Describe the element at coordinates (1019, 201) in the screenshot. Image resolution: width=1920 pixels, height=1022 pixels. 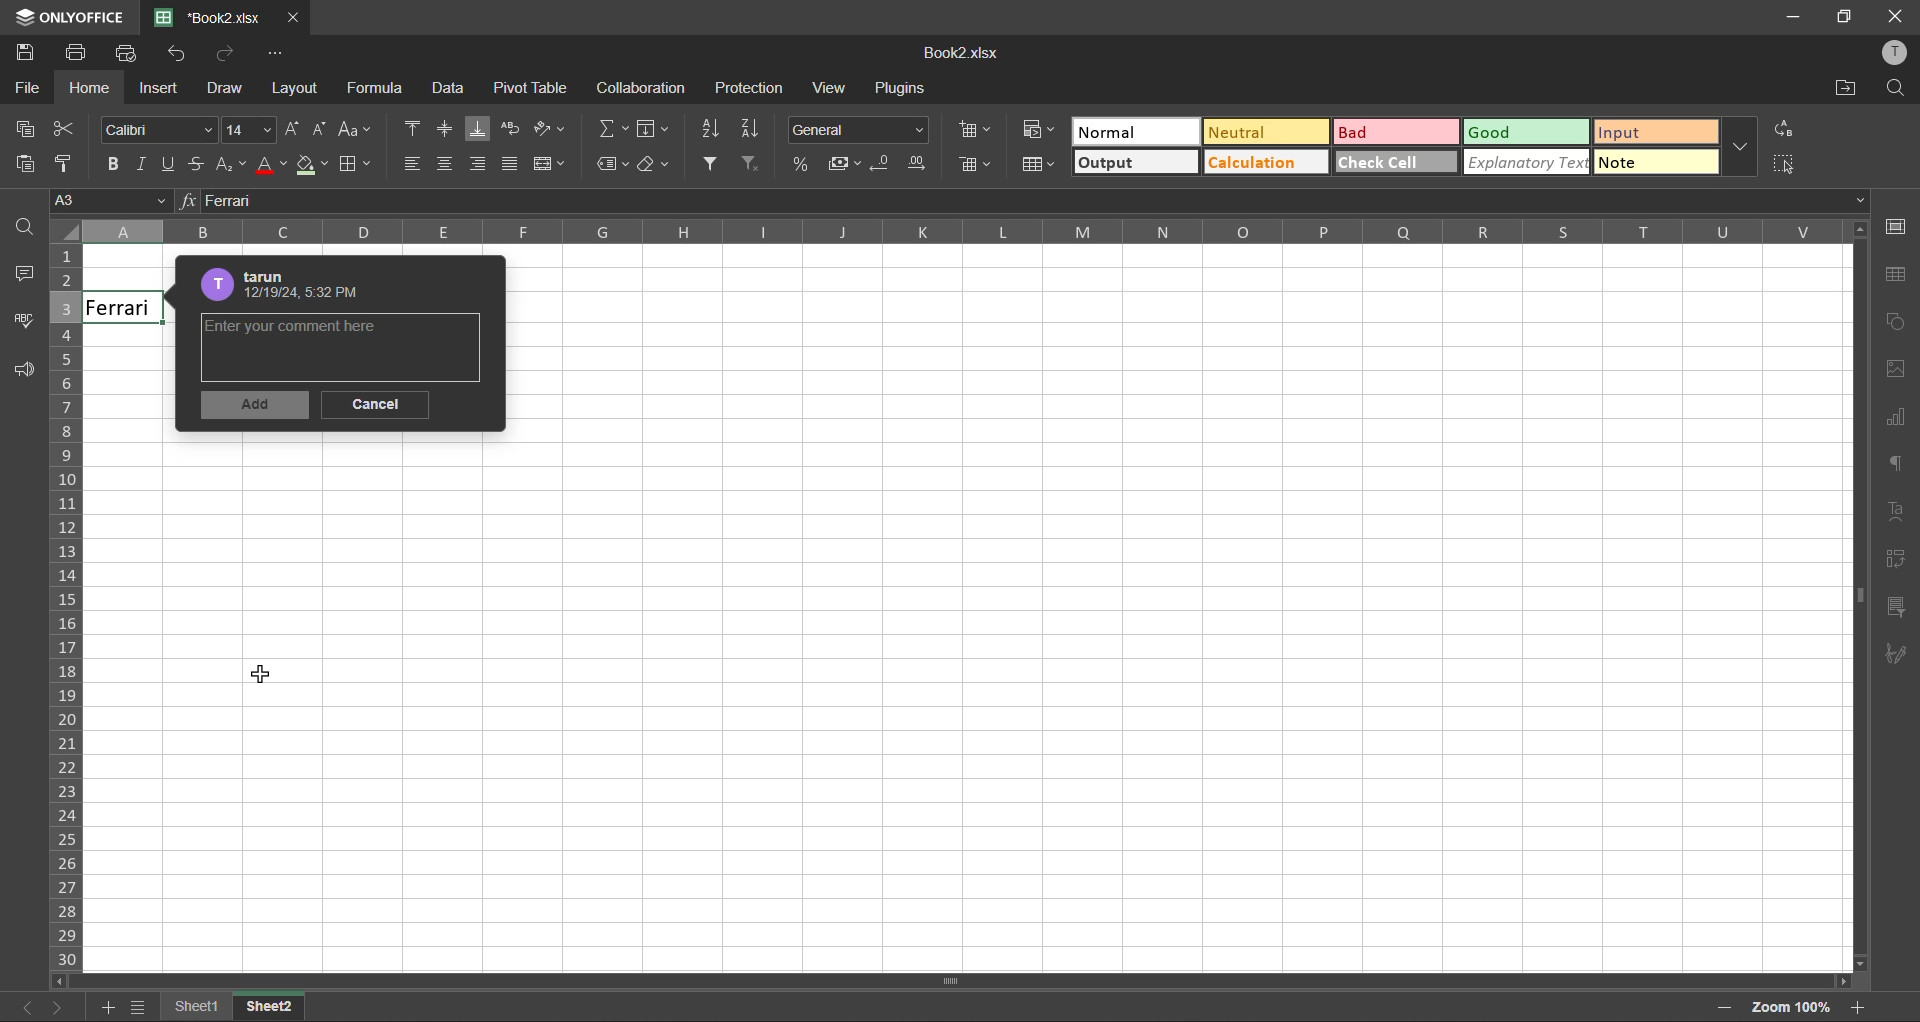
I see `formula bar` at that location.